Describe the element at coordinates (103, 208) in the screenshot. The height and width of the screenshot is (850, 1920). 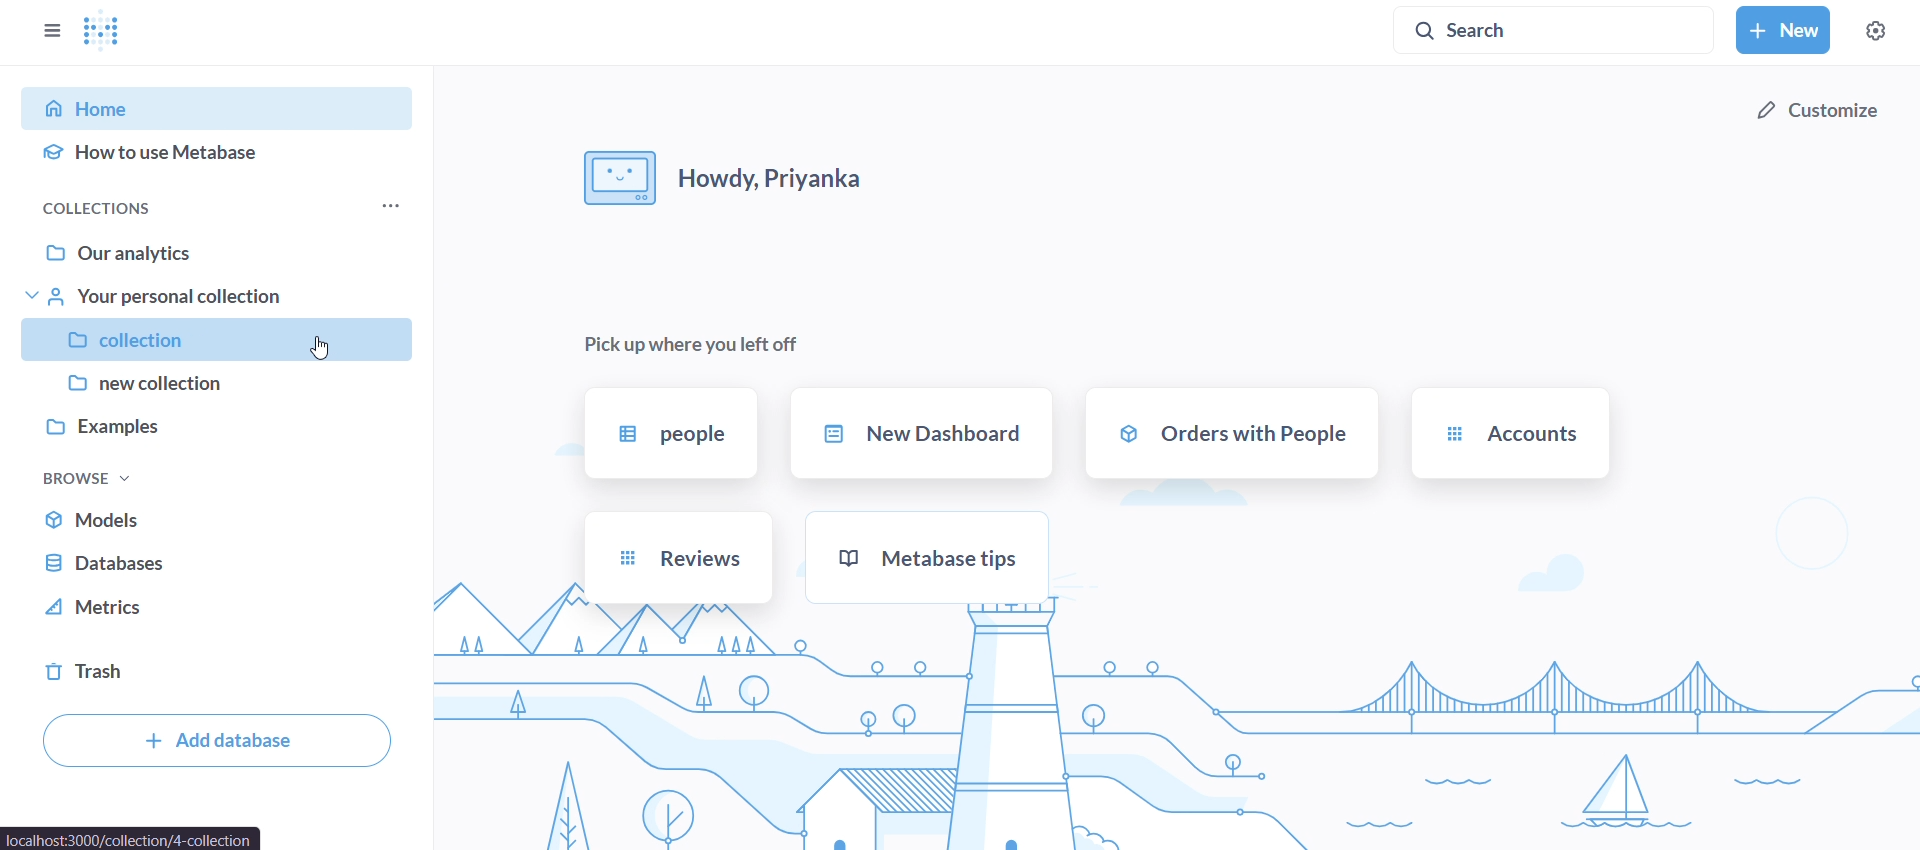
I see `collections` at that location.